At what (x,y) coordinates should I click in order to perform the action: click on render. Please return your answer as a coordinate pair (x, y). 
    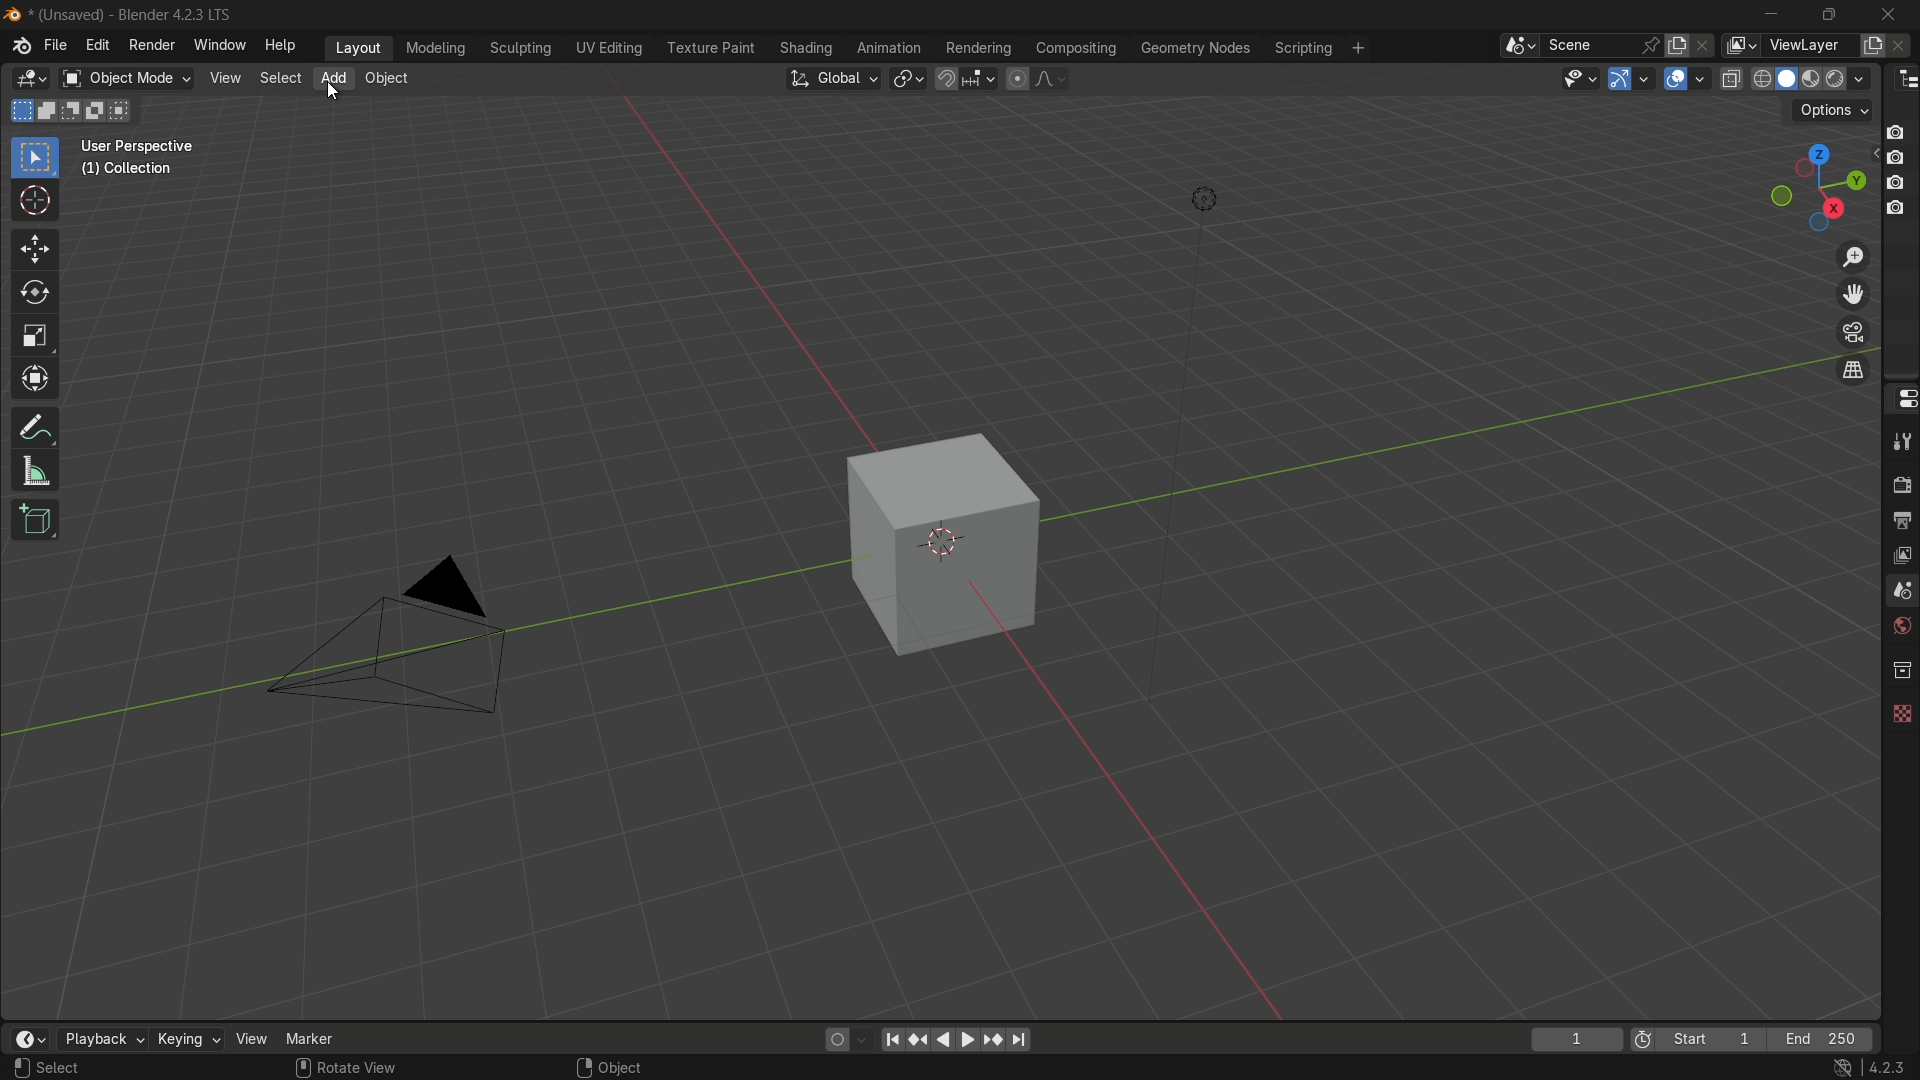
    Looking at the image, I should click on (1898, 483).